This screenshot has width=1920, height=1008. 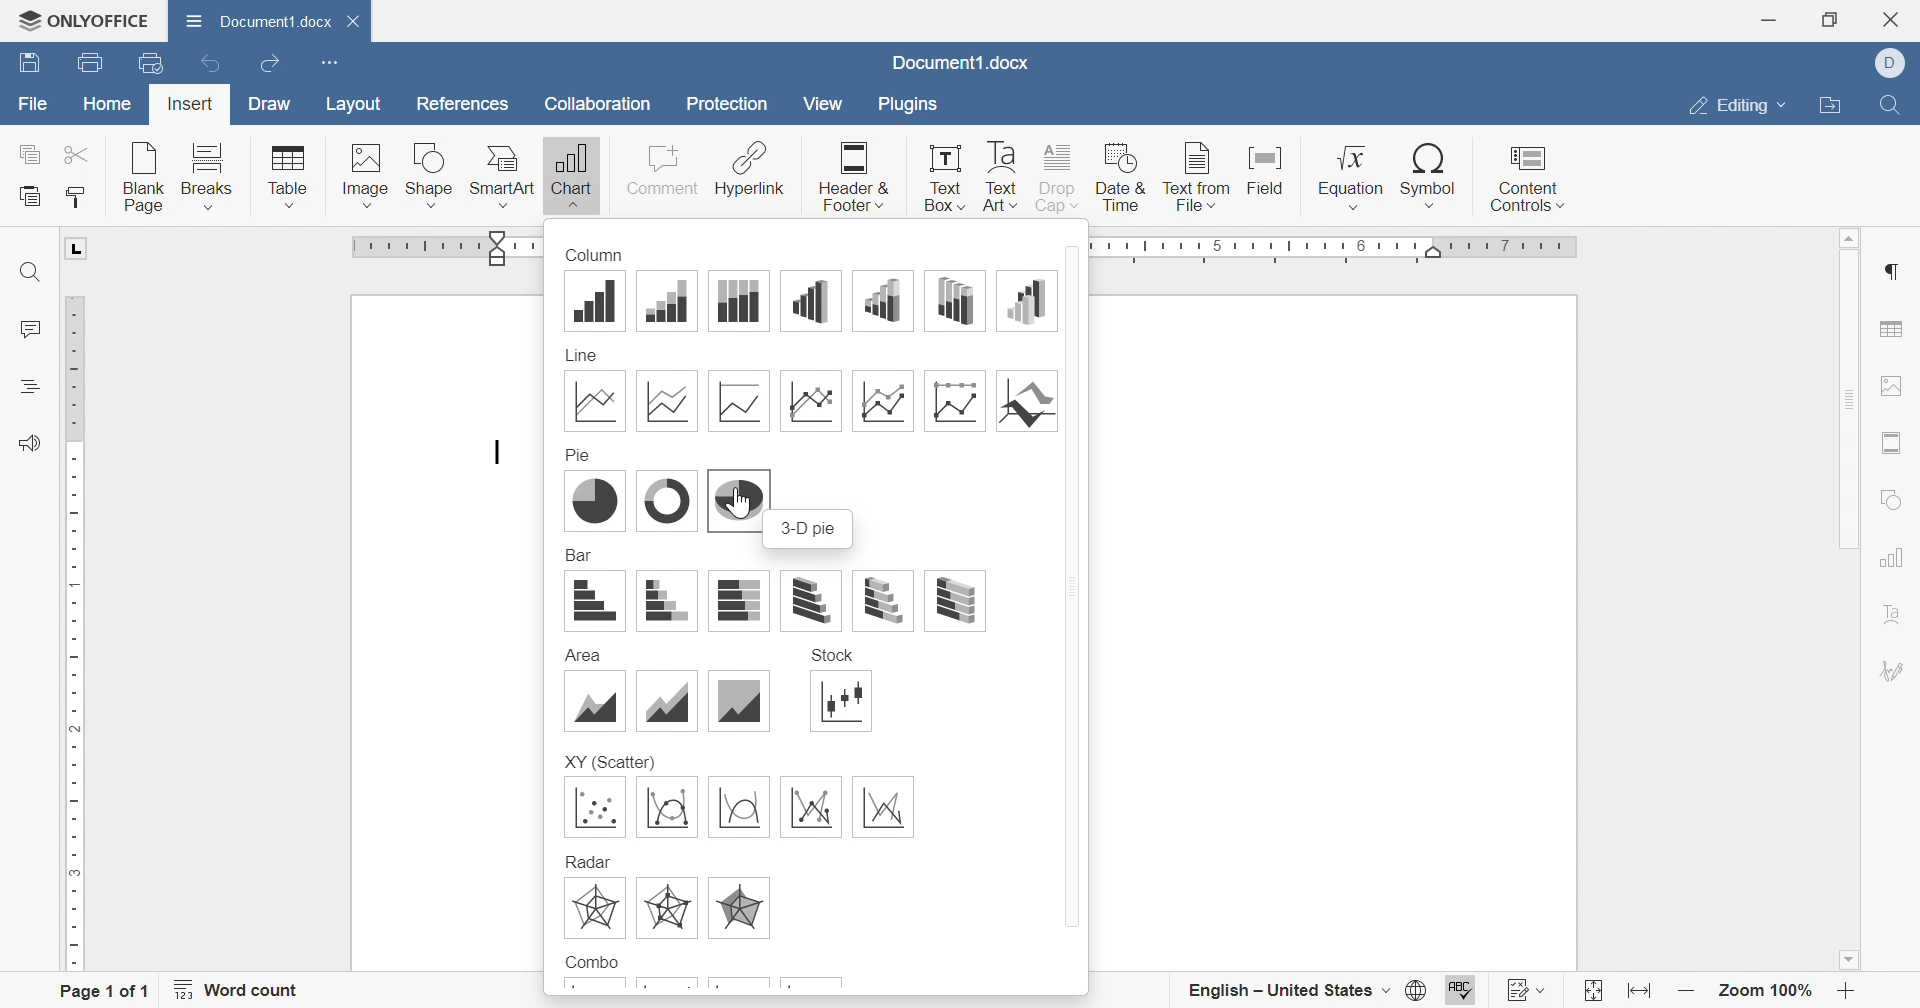 I want to click on XY (Scatter), so click(x=610, y=761).